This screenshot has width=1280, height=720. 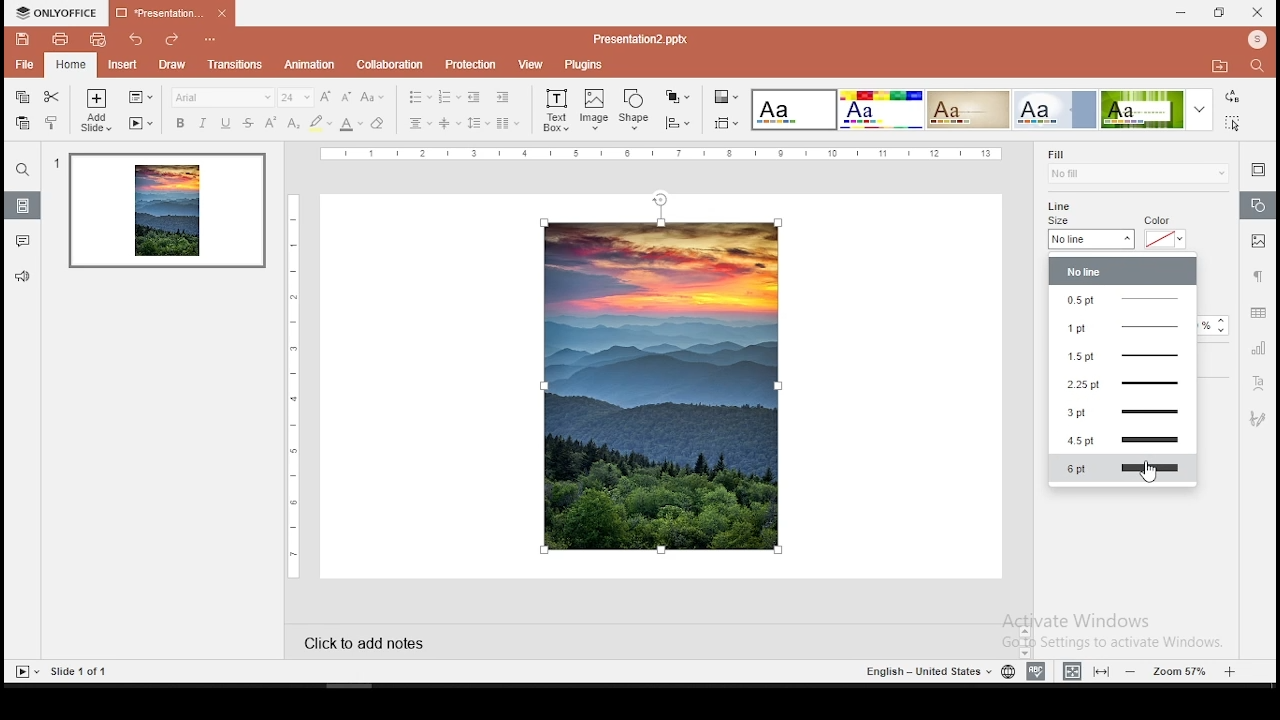 What do you see at coordinates (794, 109) in the screenshot?
I see `theme ` at bounding box center [794, 109].